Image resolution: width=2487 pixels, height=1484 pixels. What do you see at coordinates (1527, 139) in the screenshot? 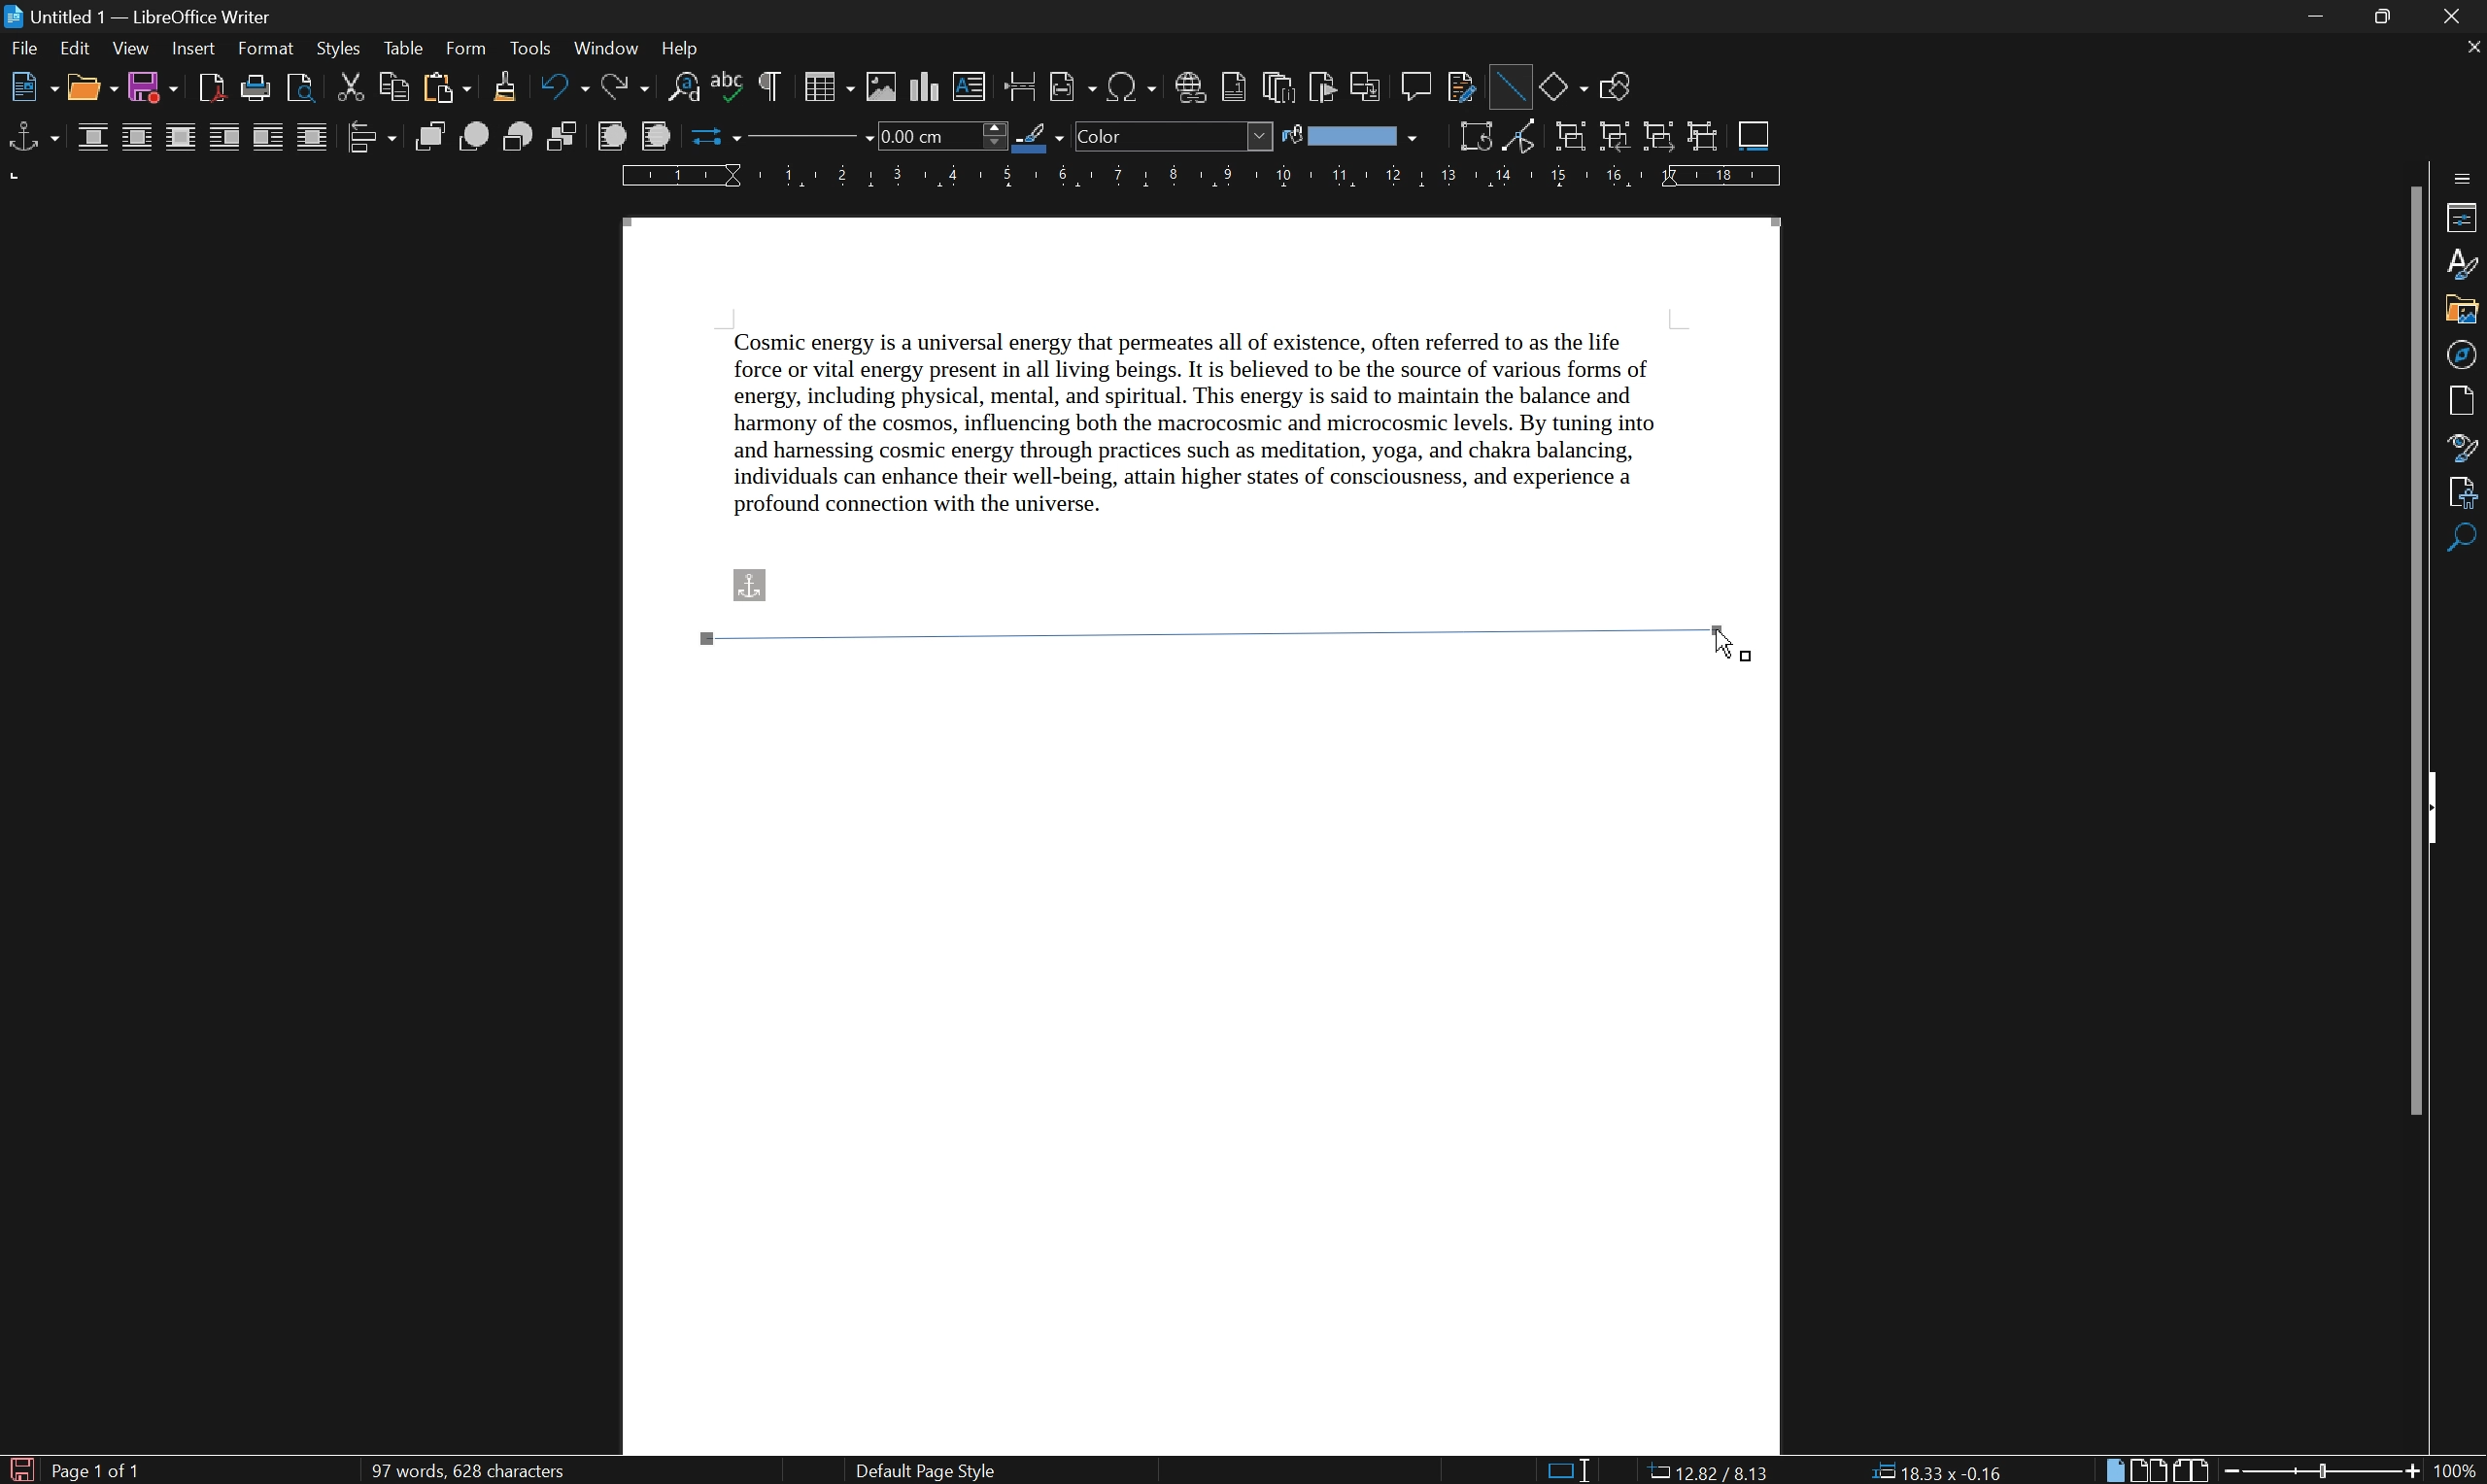
I see `toggle point edit mode` at bounding box center [1527, 139].